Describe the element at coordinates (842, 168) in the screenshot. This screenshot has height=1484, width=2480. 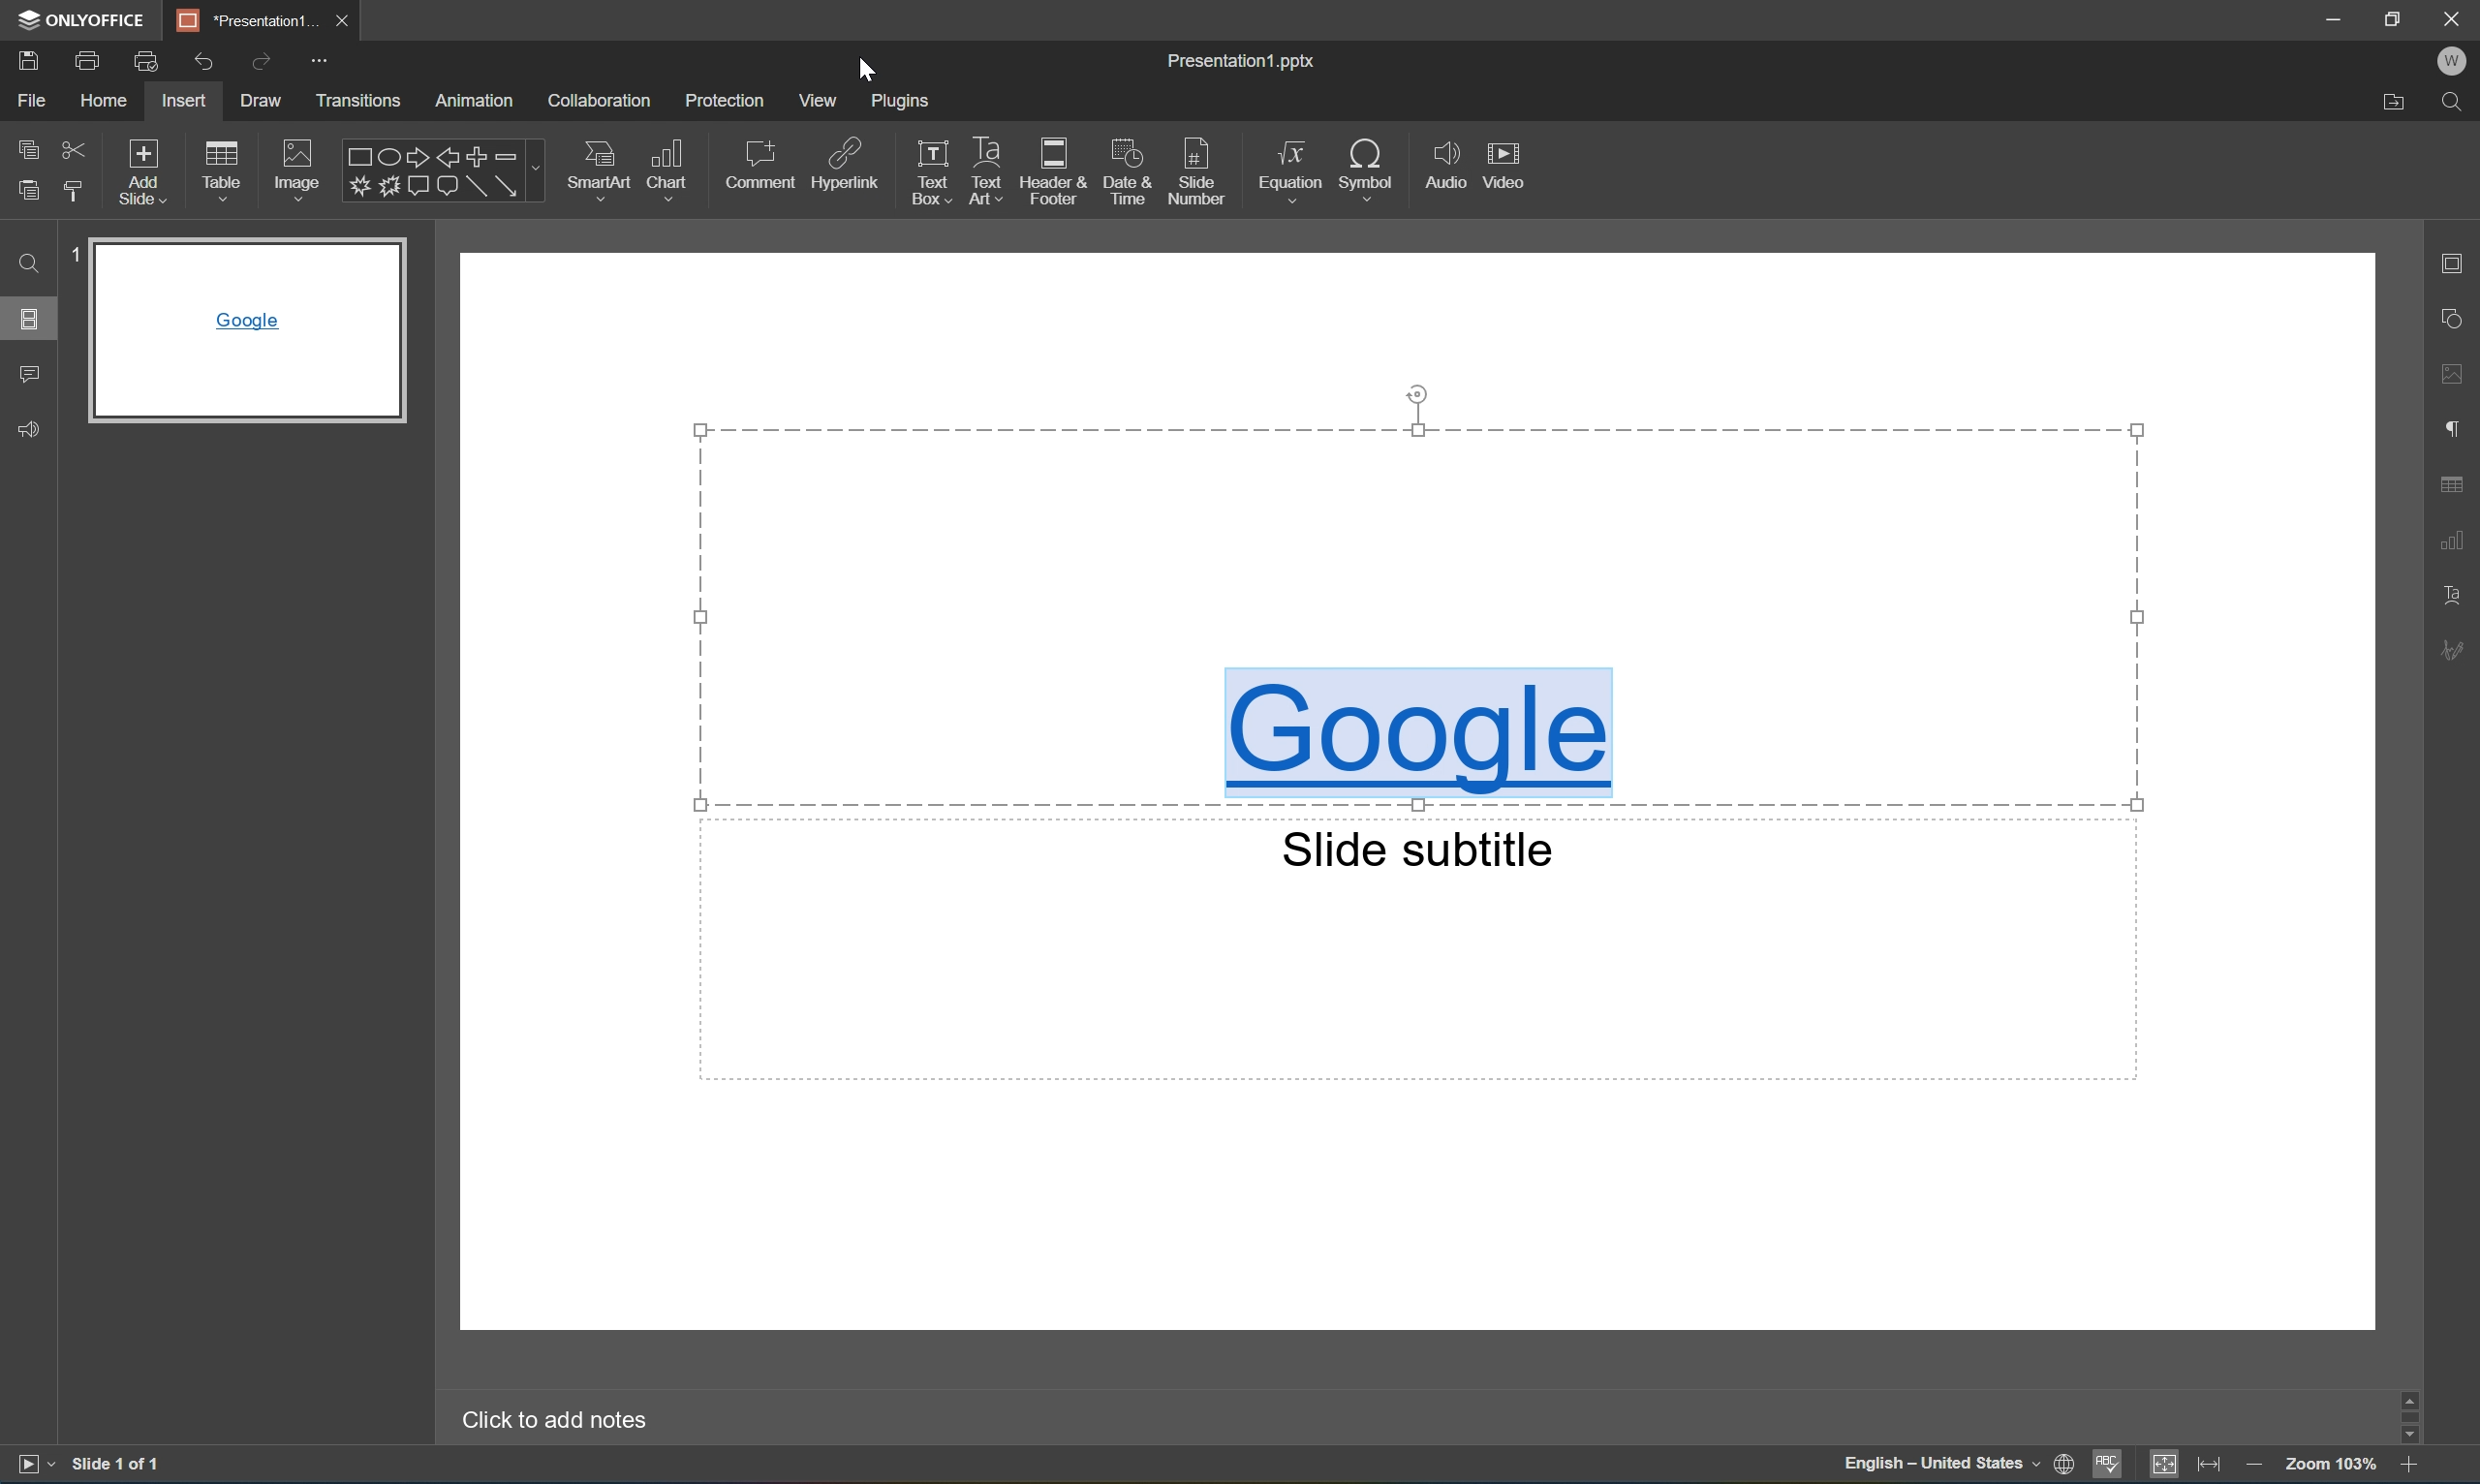
I see `Hyperlink` at that location.